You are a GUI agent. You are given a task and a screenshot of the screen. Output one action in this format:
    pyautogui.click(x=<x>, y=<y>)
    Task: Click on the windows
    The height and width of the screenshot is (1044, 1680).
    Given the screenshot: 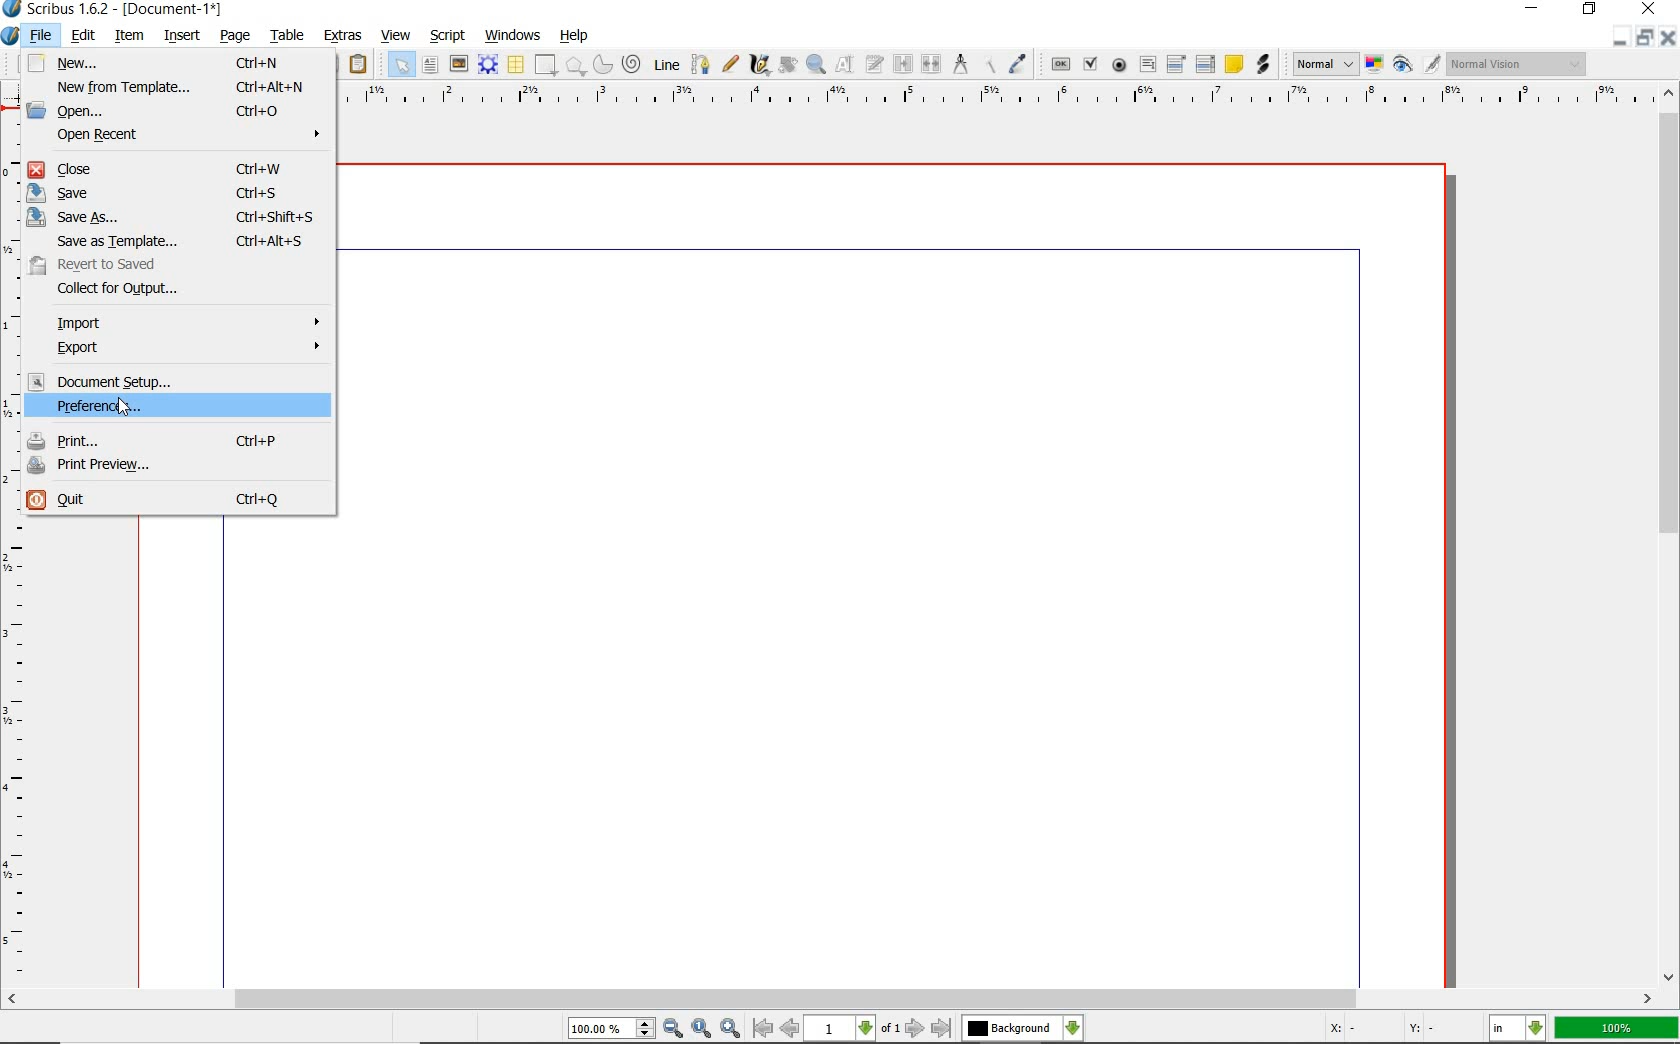 What is the action you would take?
    pyautogui.click(x=513, y=34)
    